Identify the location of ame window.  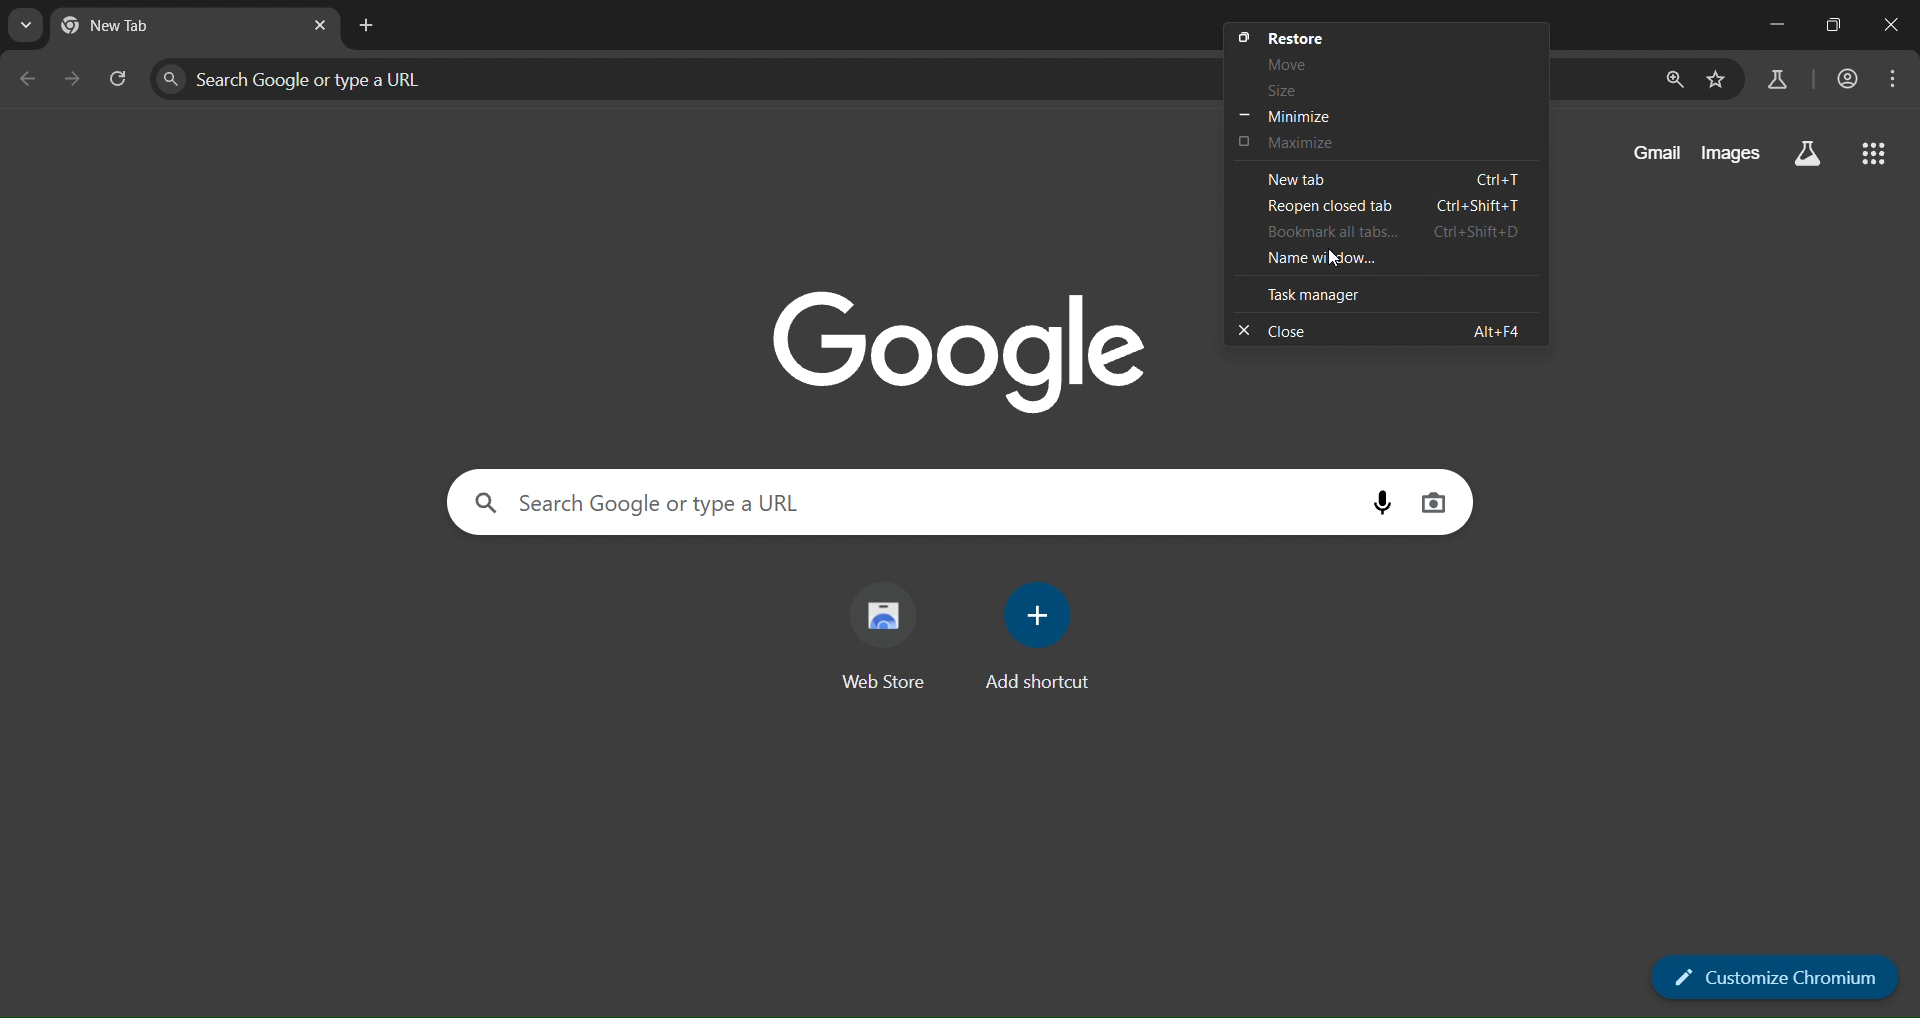
(1346, 258).